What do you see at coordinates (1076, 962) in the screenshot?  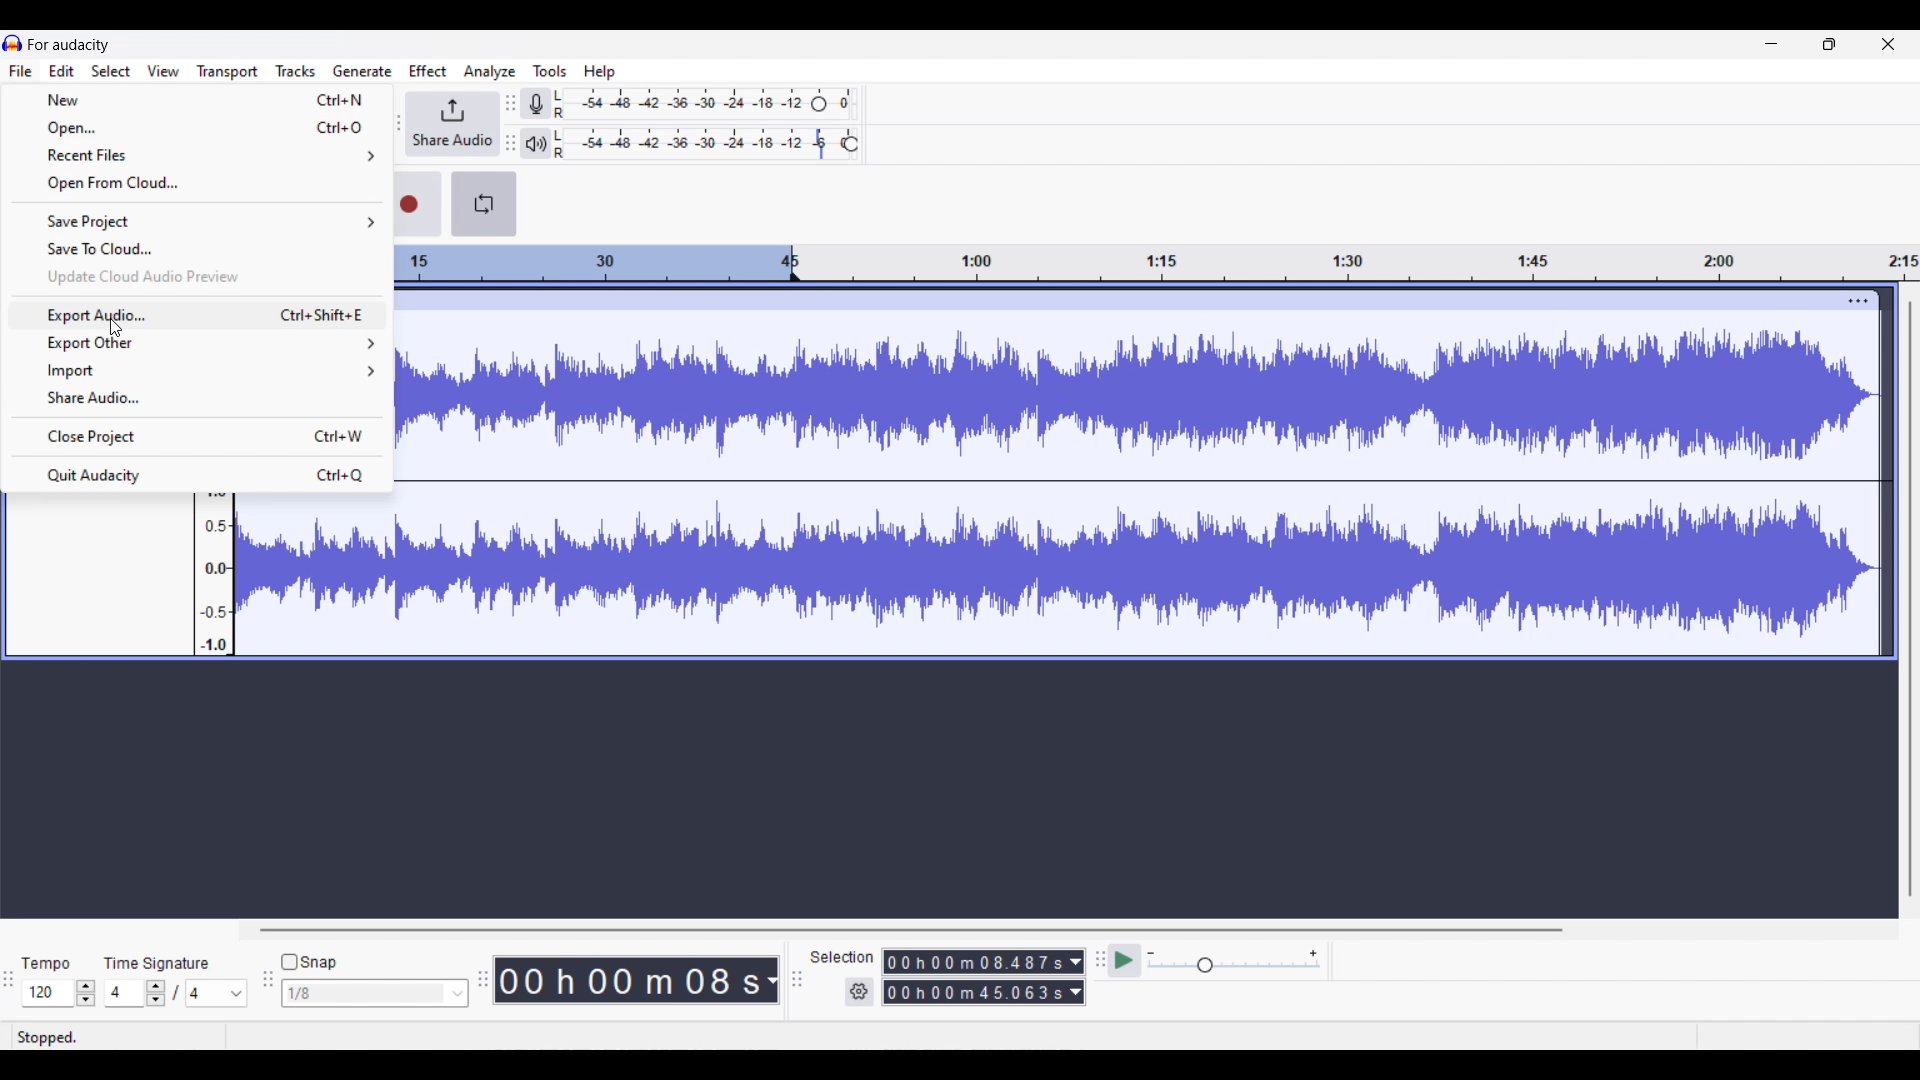 I see `Duration measurement` at bounding box center [1076, 962].